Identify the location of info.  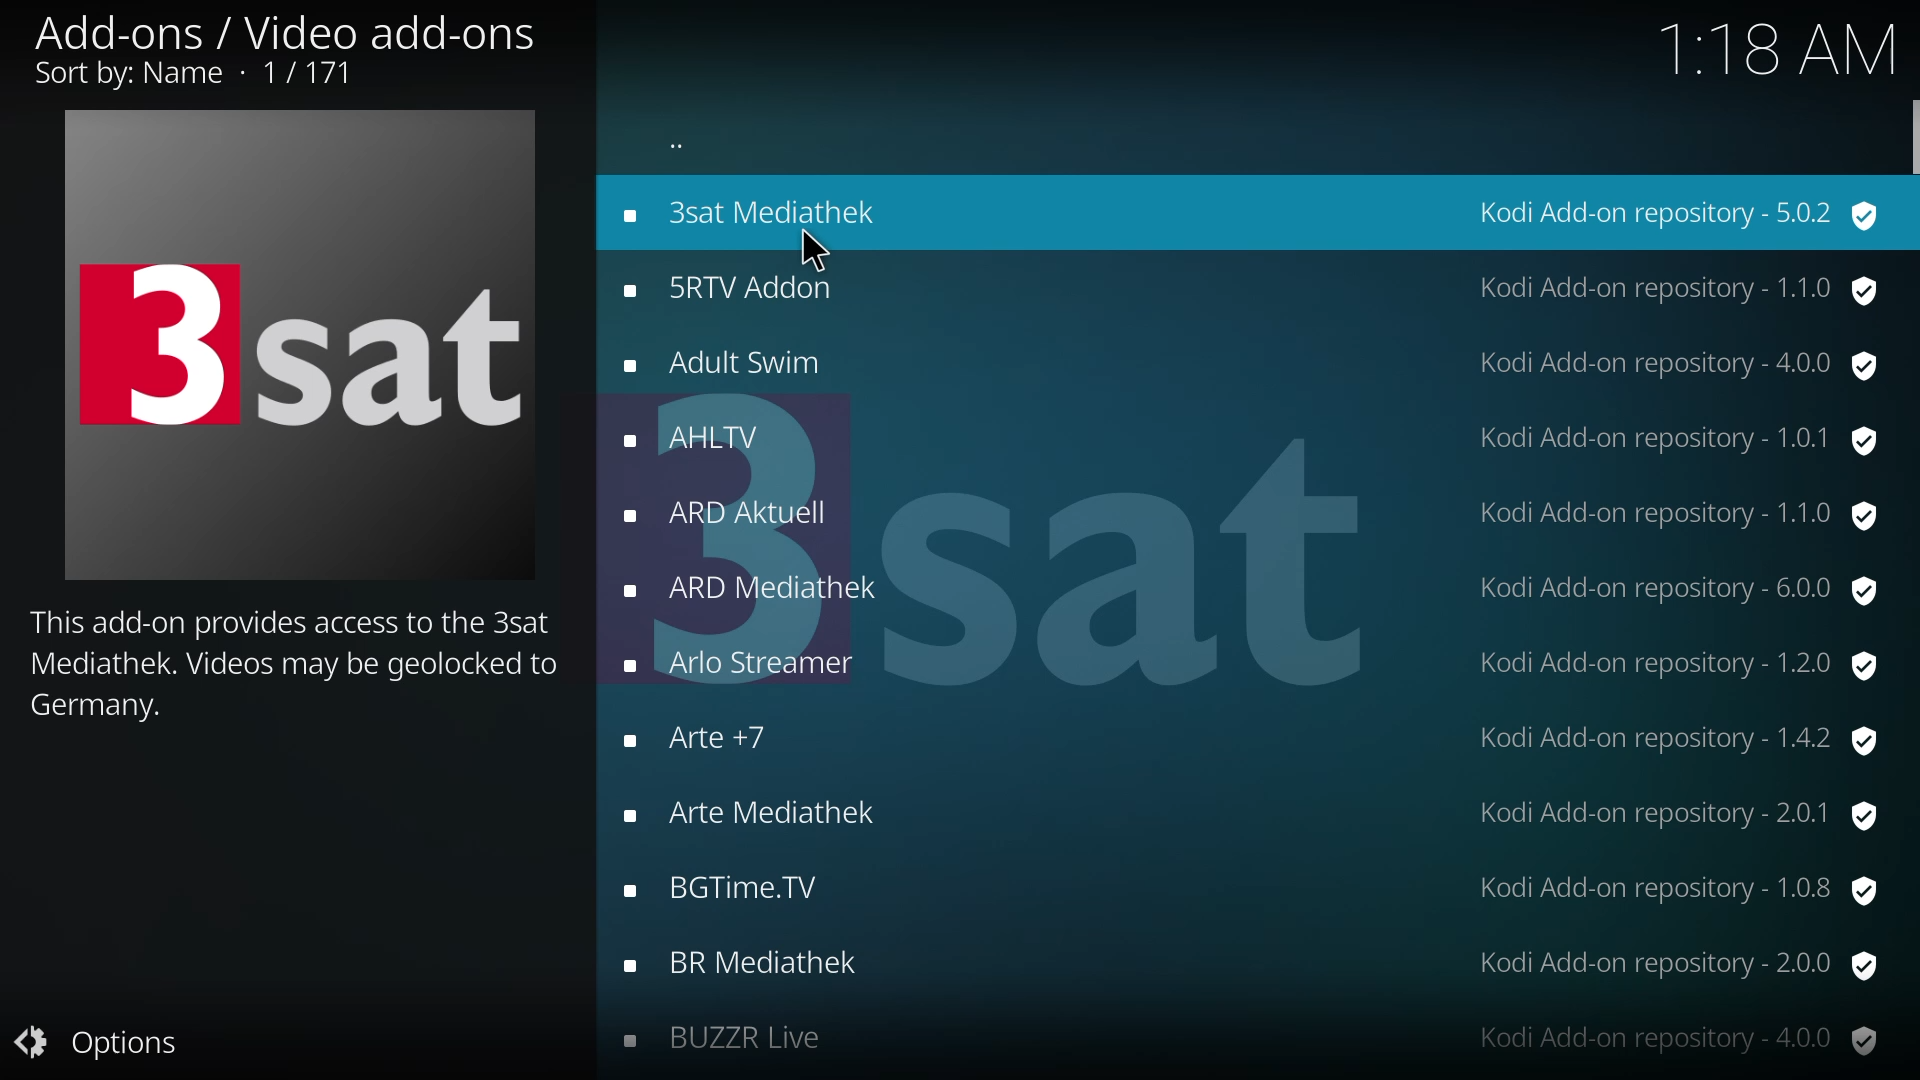
(286, 656).